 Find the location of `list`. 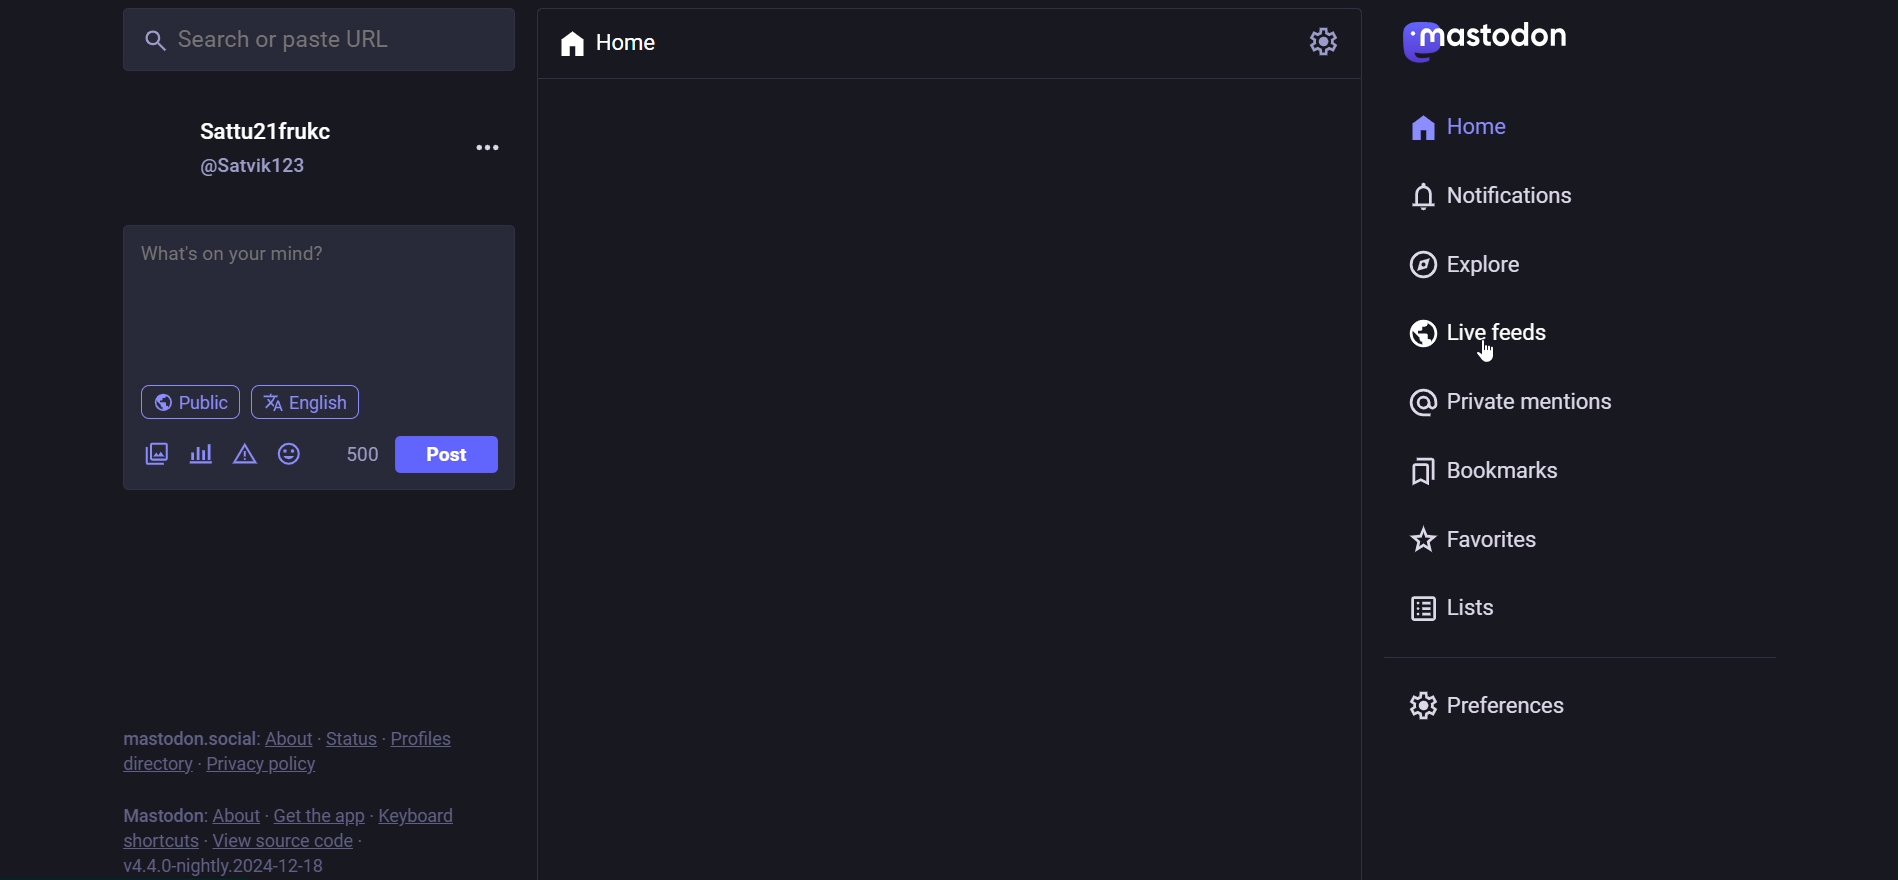

list is located at coordinates (1460, 610).